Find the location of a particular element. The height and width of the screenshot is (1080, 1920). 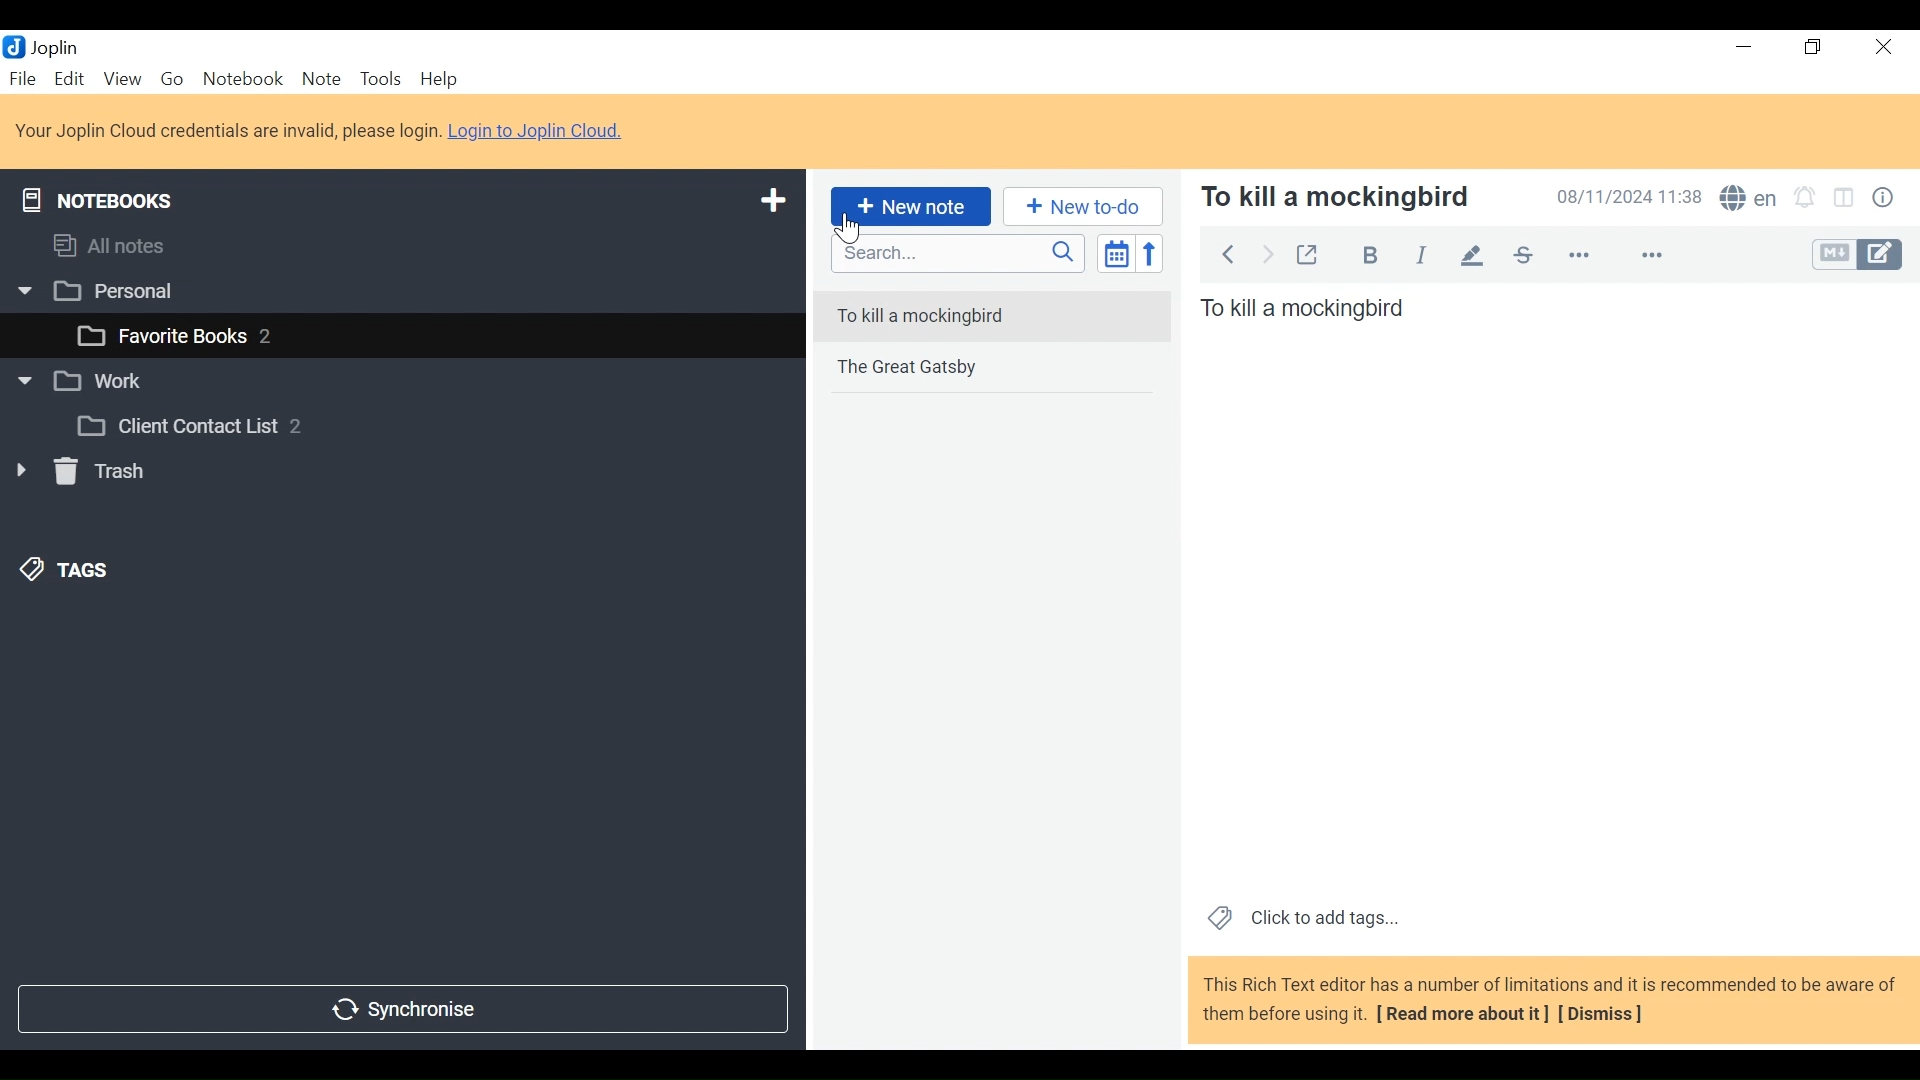

Set alarms is located at coordinates (1804, 200).